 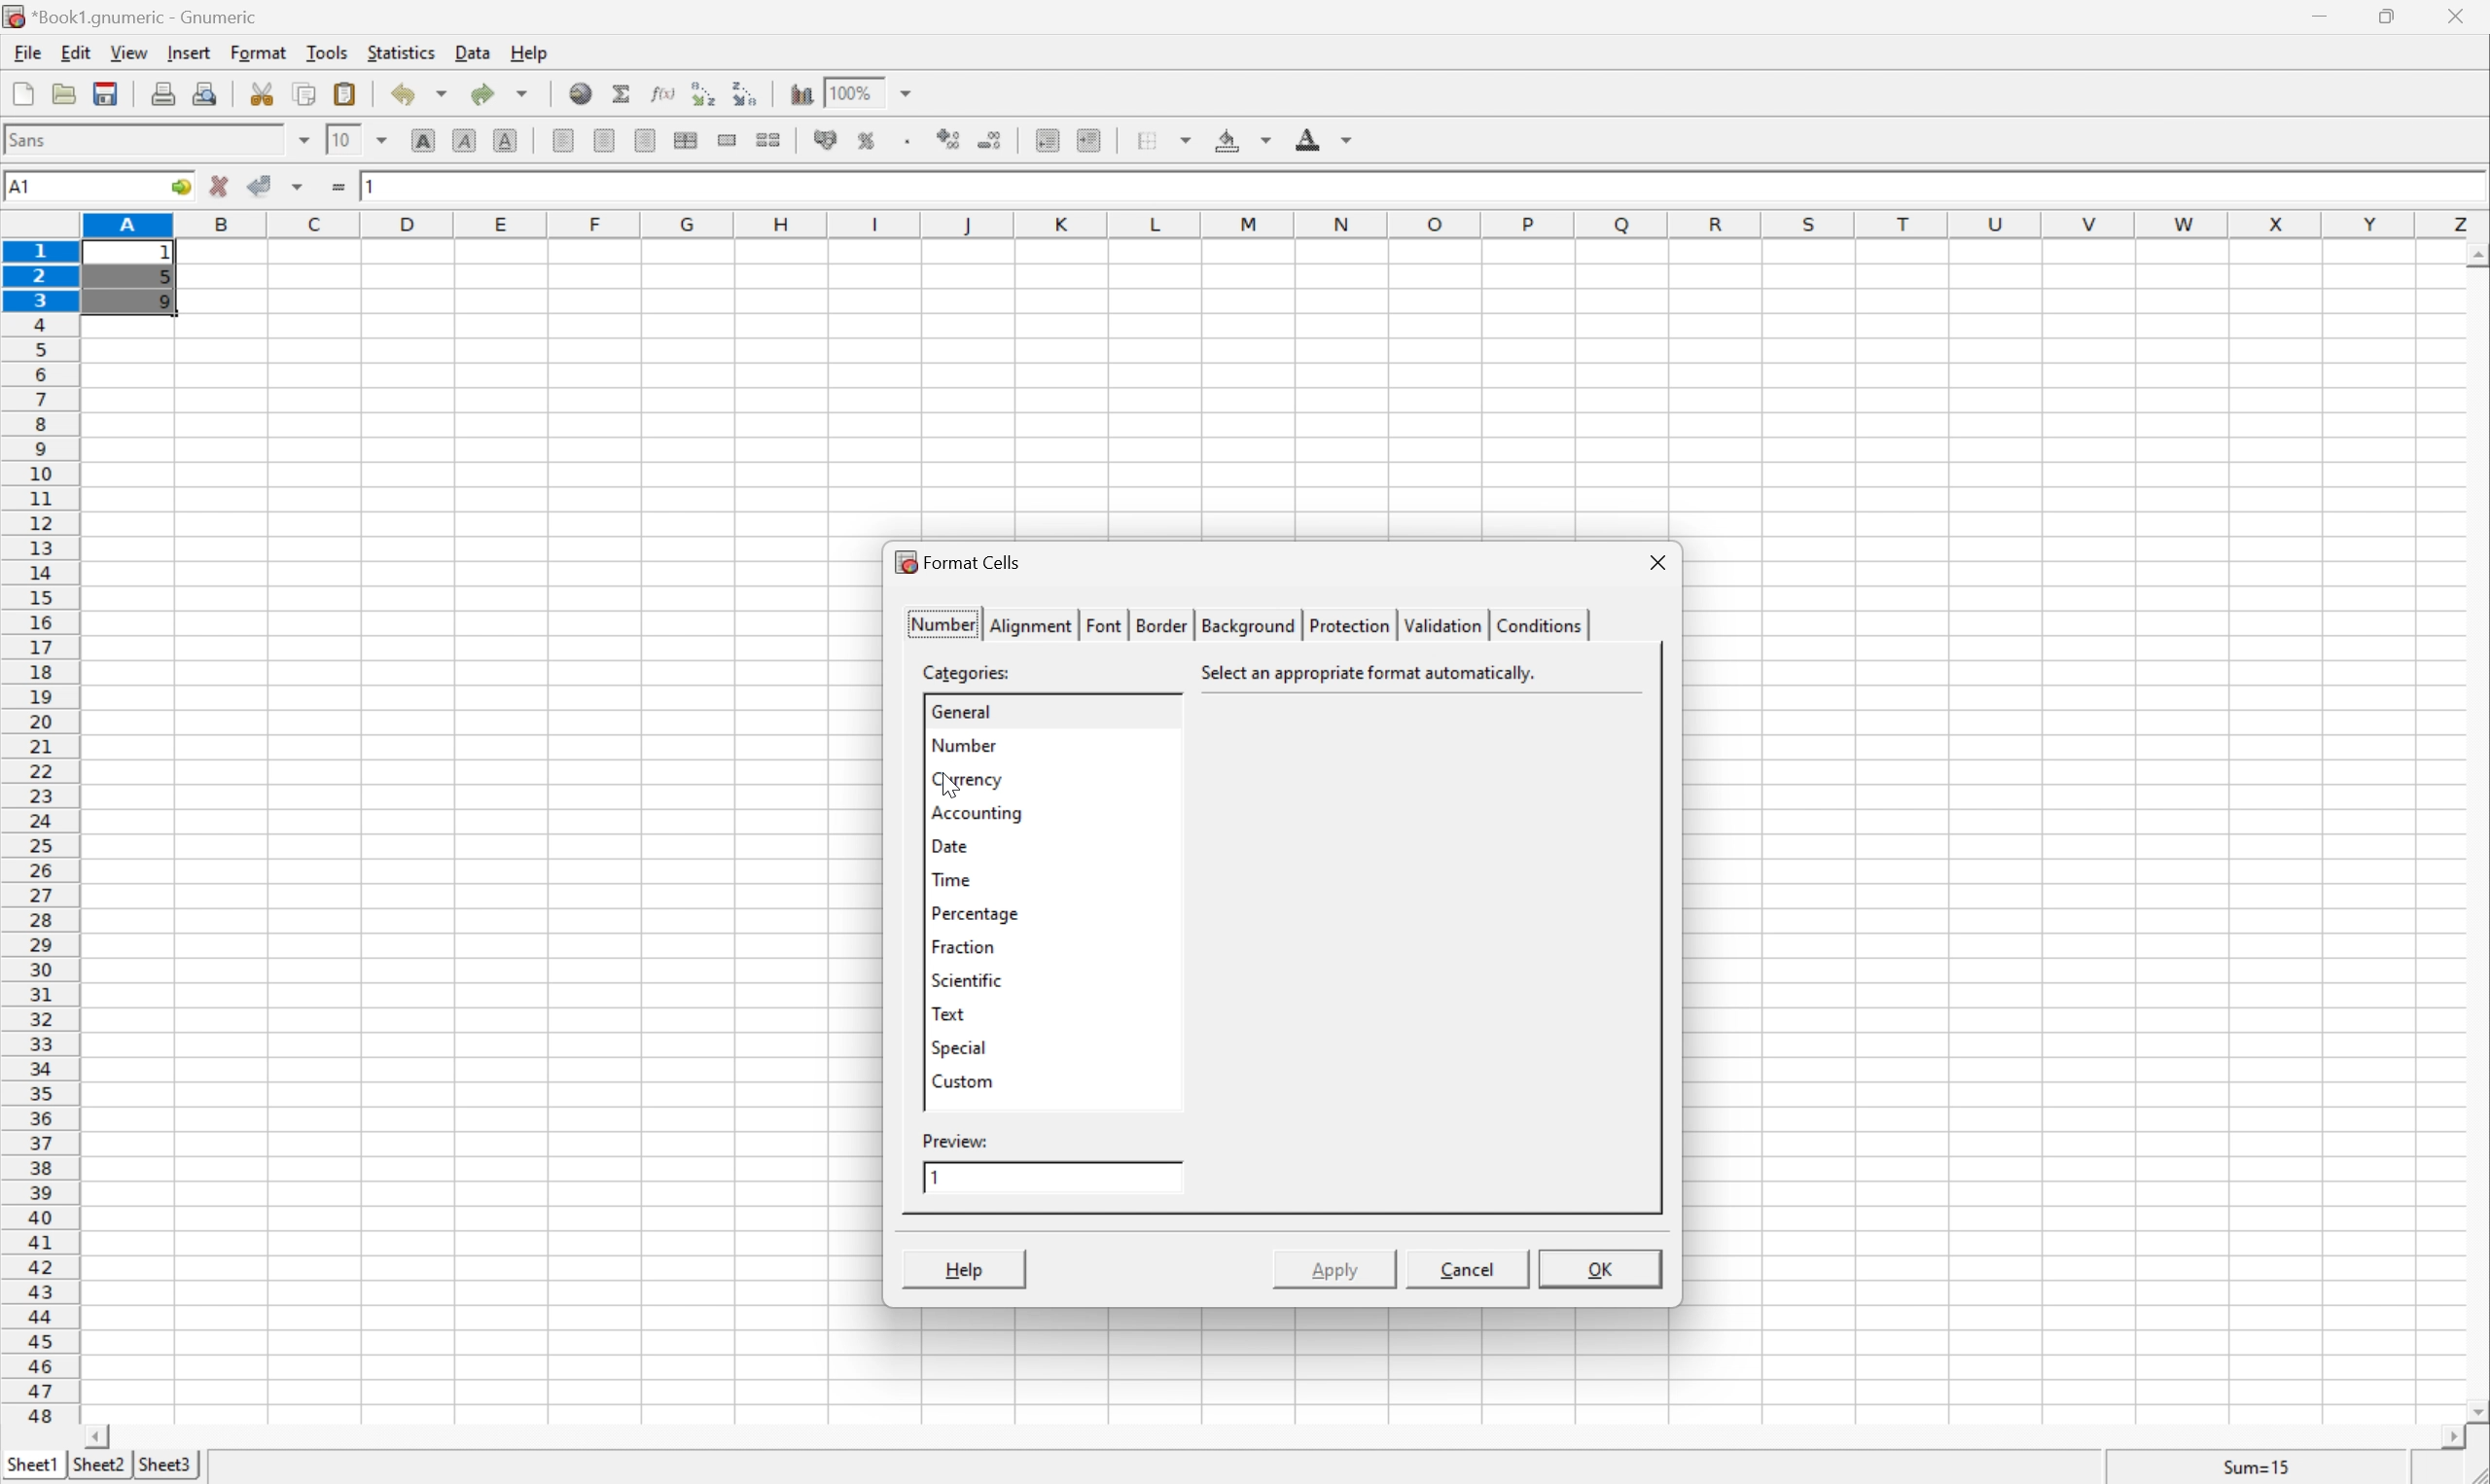 I want to click on cancel changes, so click(x=220, y=186).